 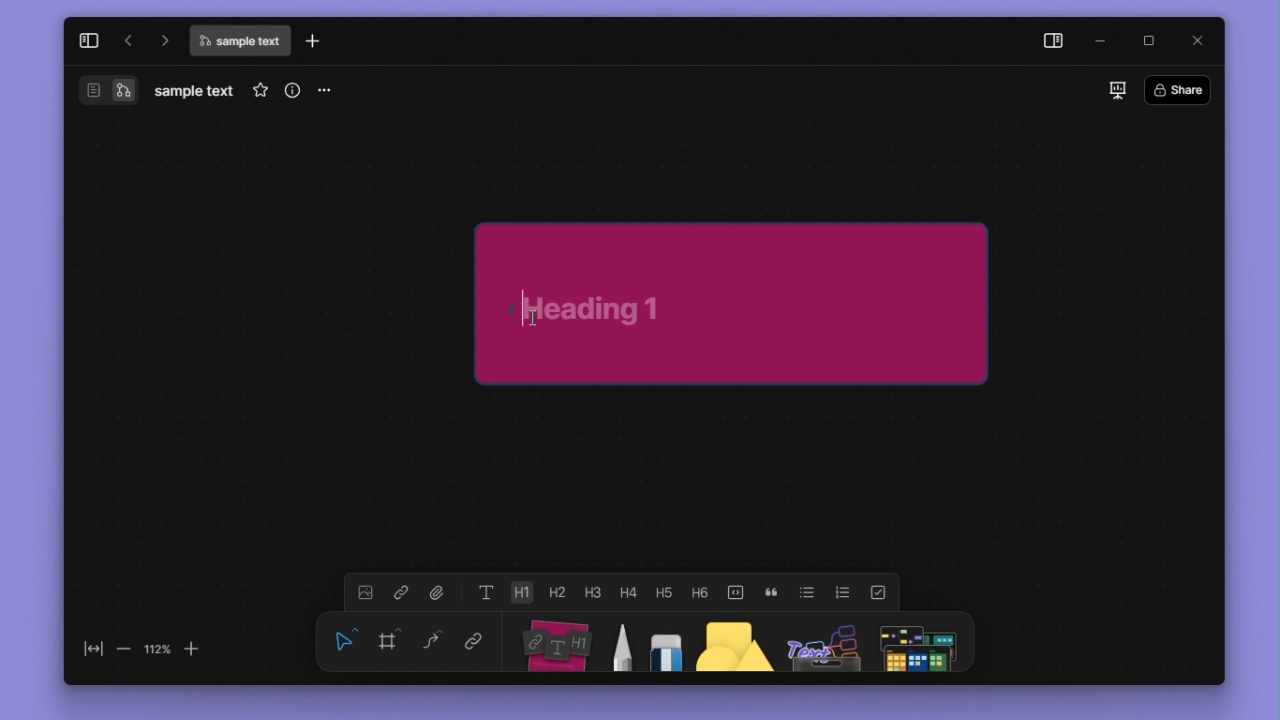 I want to click on view info, so click(x=293, y=90).